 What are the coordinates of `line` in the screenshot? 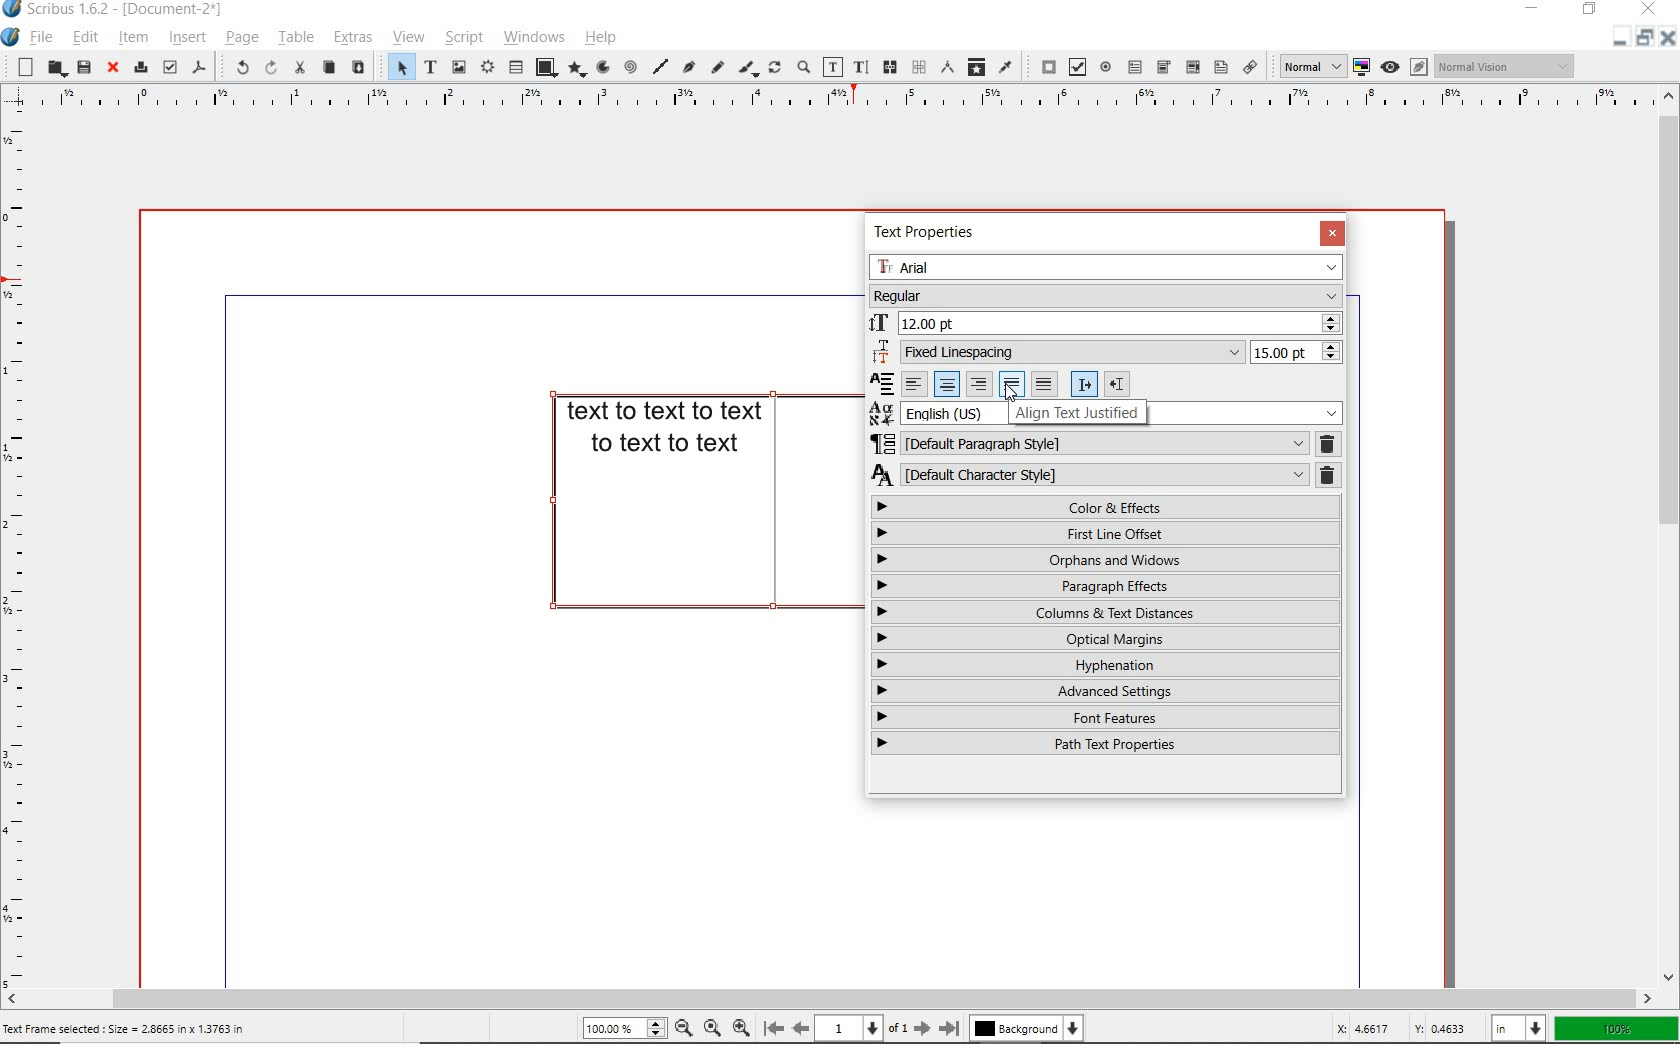 It's located at (661, 66).